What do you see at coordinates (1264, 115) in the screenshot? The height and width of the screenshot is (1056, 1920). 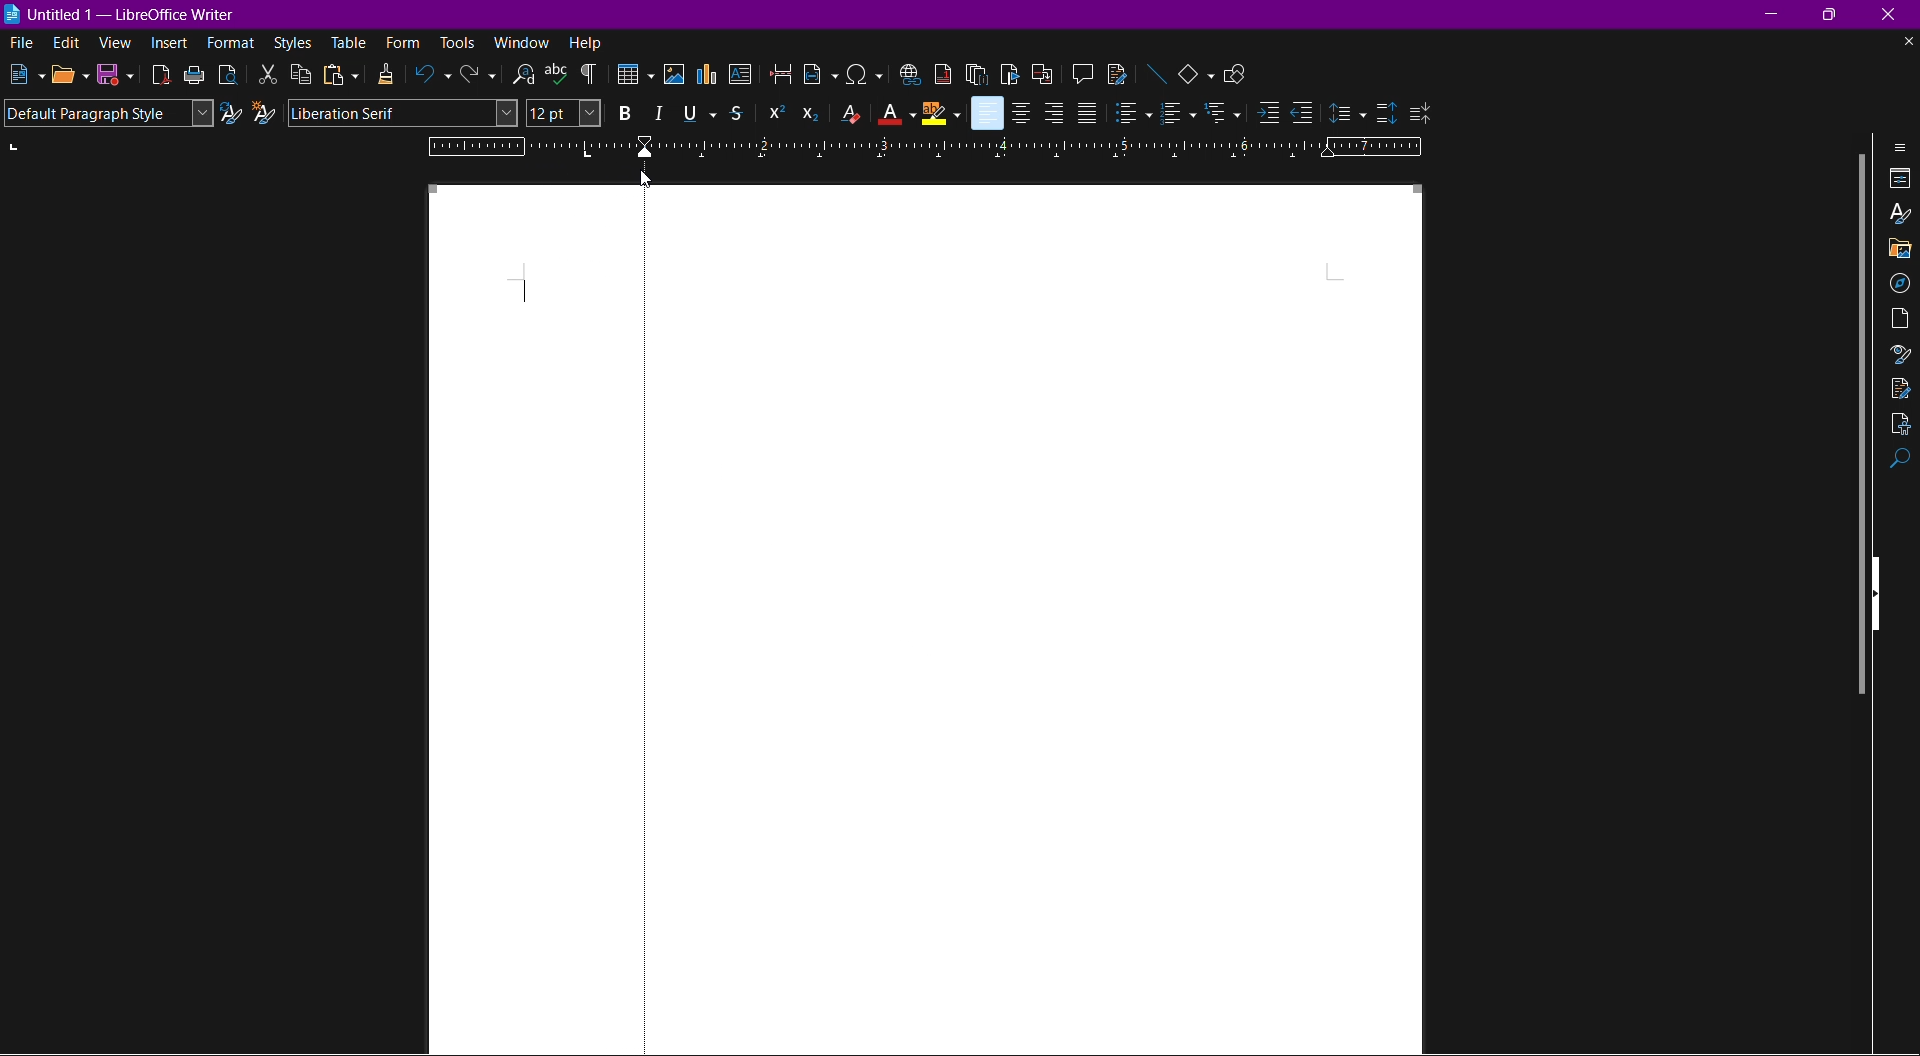 I see `Increase Indent` at bounding box center [1264, 115].